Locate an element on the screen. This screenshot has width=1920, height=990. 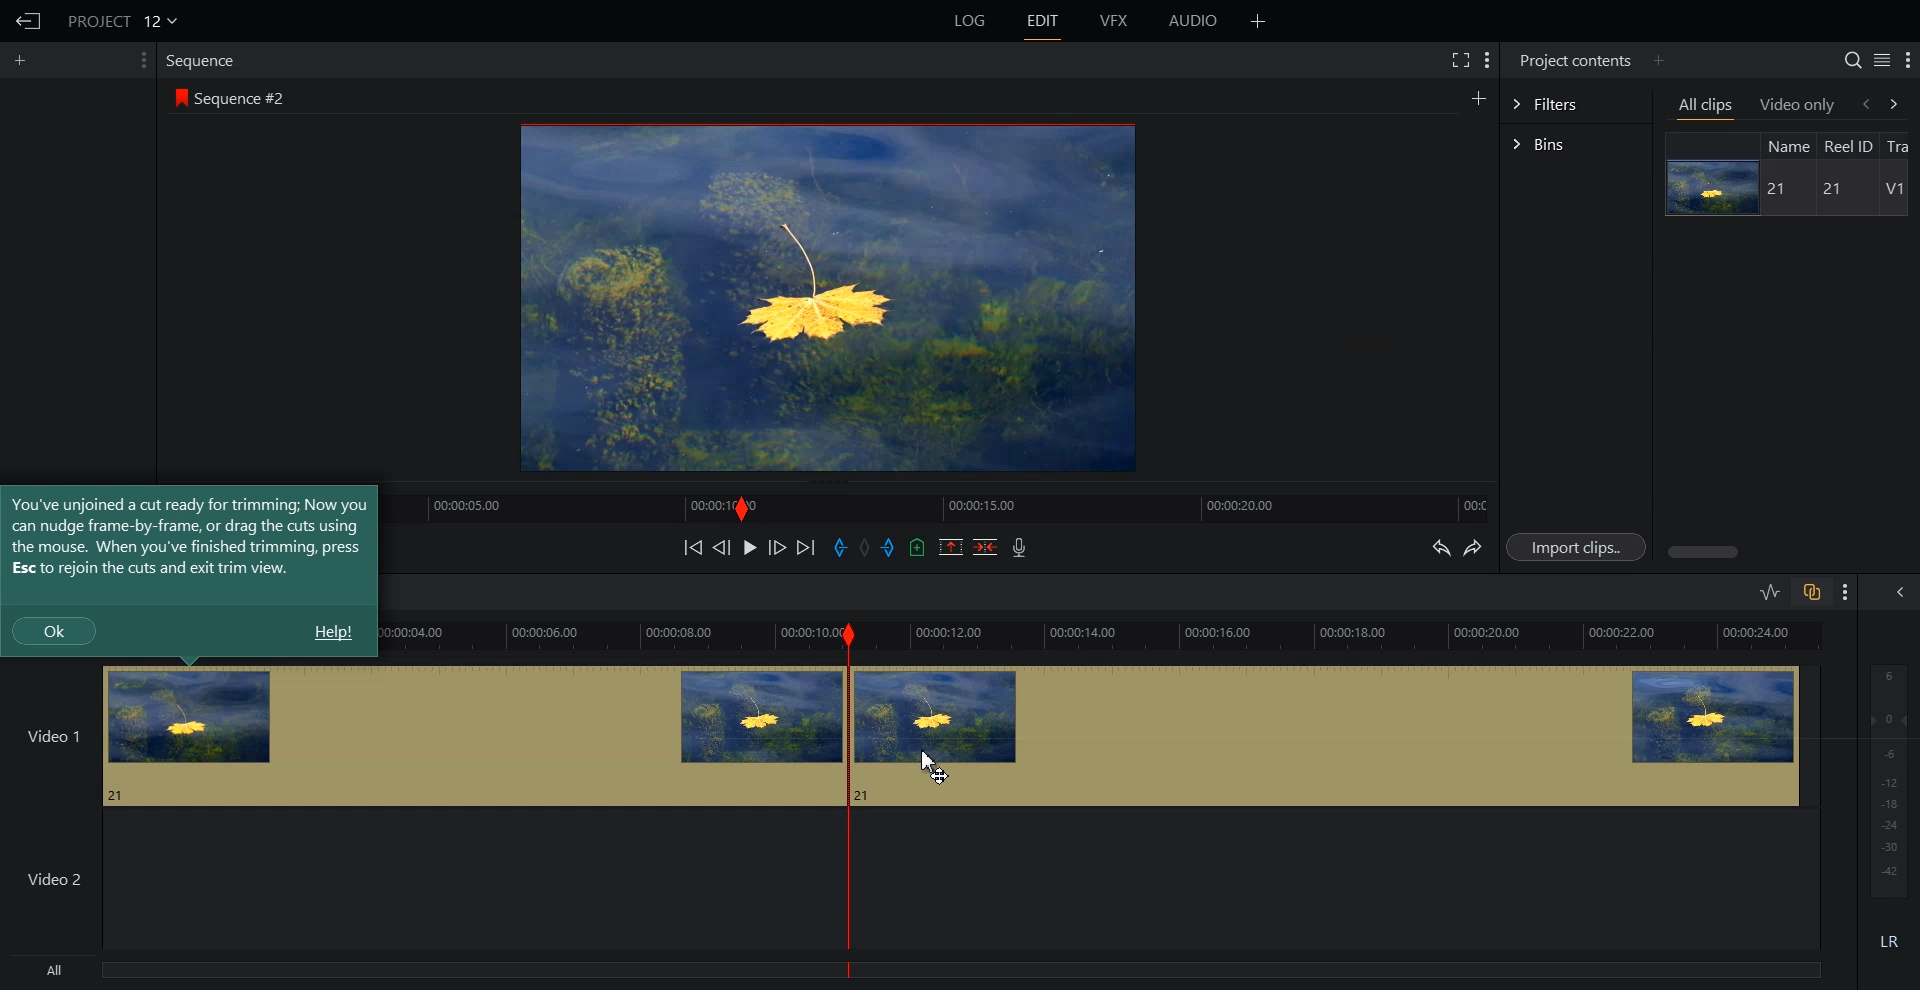
Show Setting Menu is located at coordinates (143, 60).